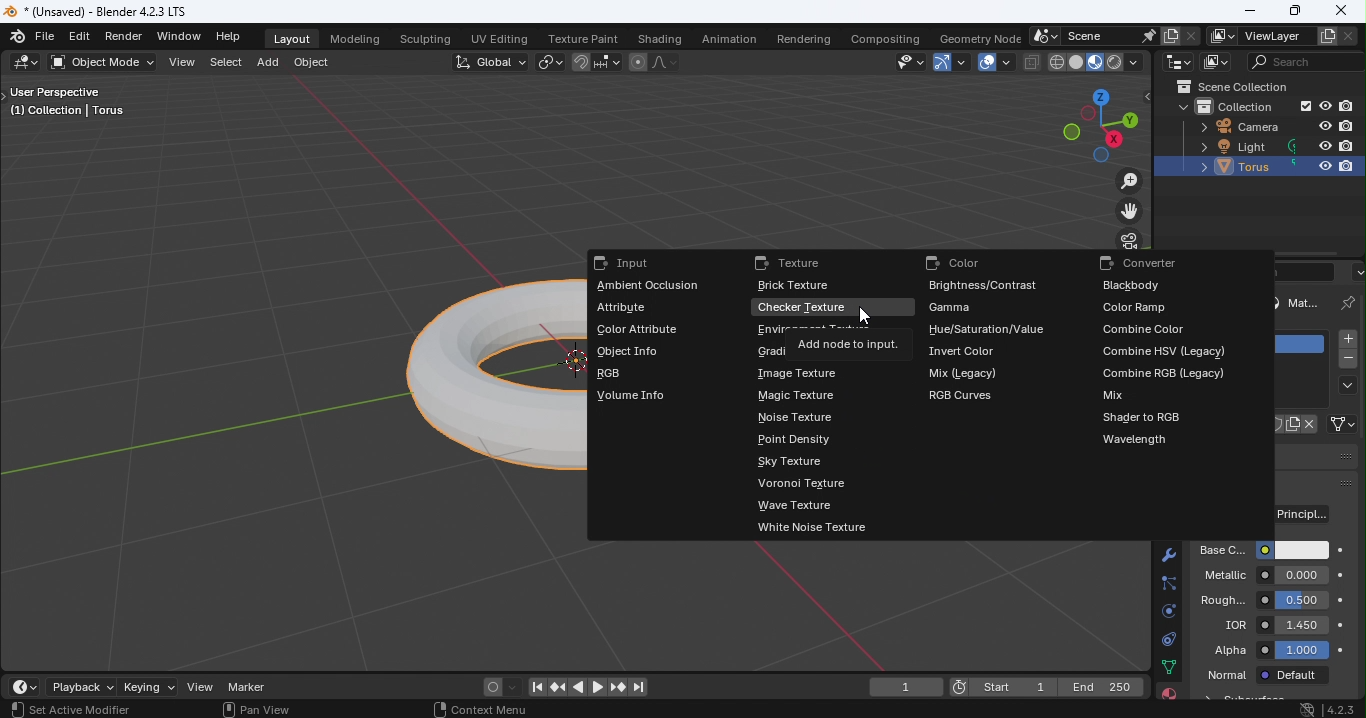 The height and width of the screenshot is (718, 1366). Describe the element at coordinates (1321, 166) in the screenshot. I see `Hide in viewpoint` at that location.